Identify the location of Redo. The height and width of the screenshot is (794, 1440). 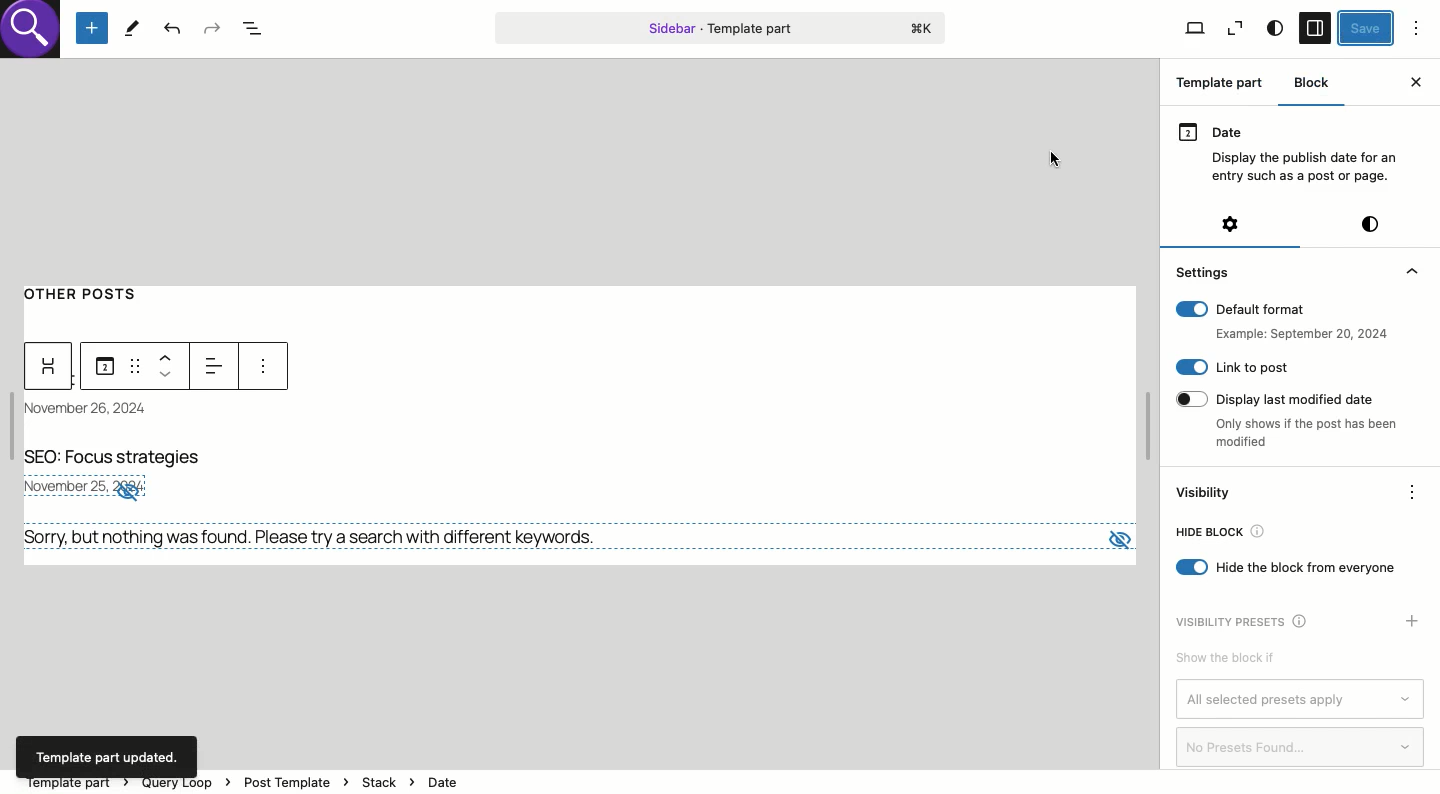
(211, 27).